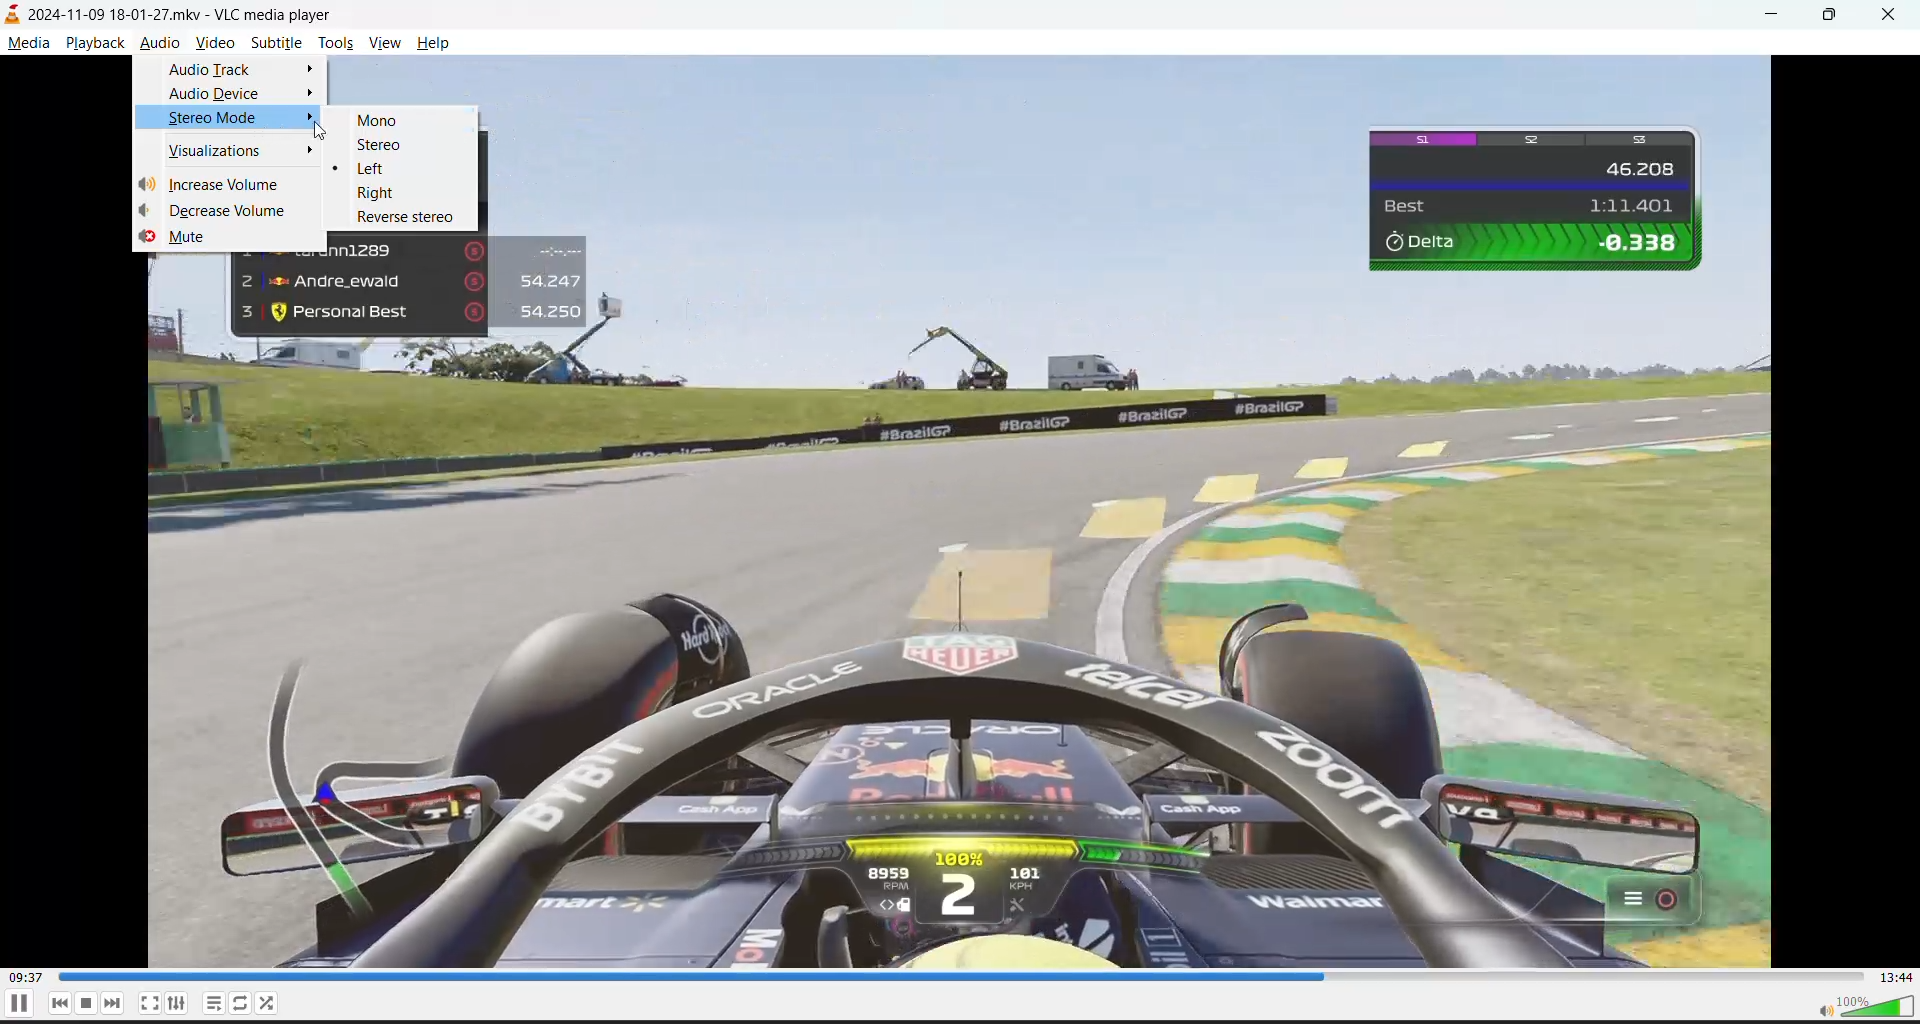 This screenshot has width=1920, height=1024. What do you see at coordinates (28, 45) in the screenshot?
I see `media` at bounding box center [28, 45].